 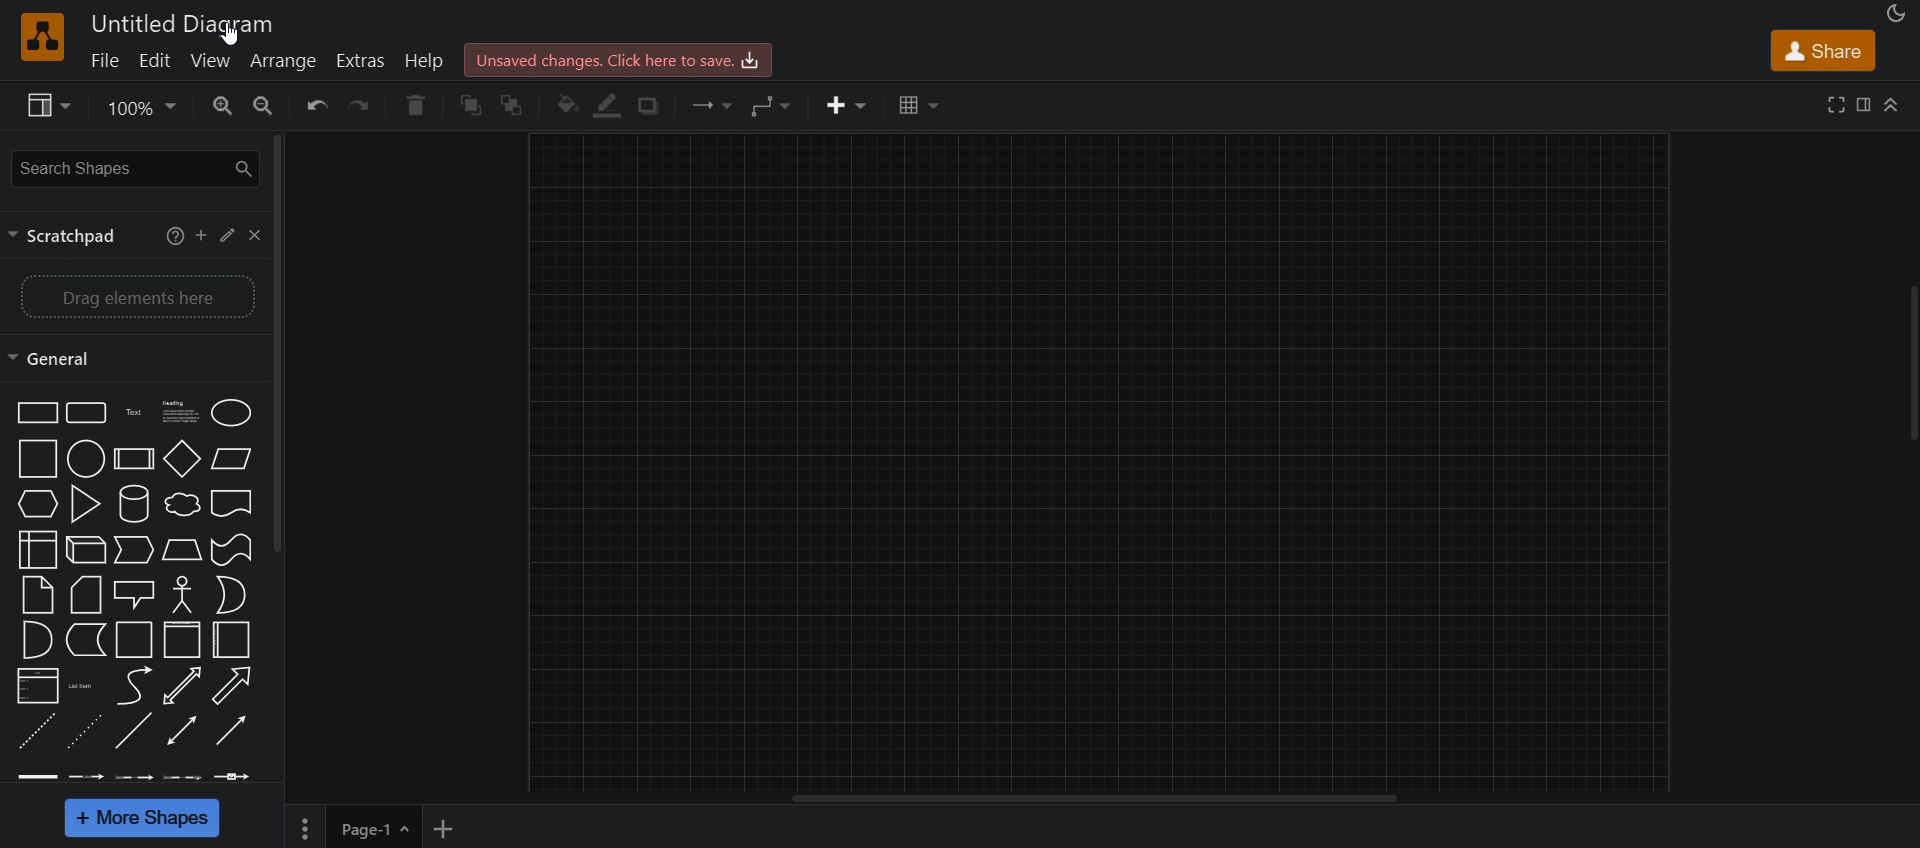 What do you see at coordinates (105, 63) in the screenshot?
I see `file` at bounding box center [105, 63].